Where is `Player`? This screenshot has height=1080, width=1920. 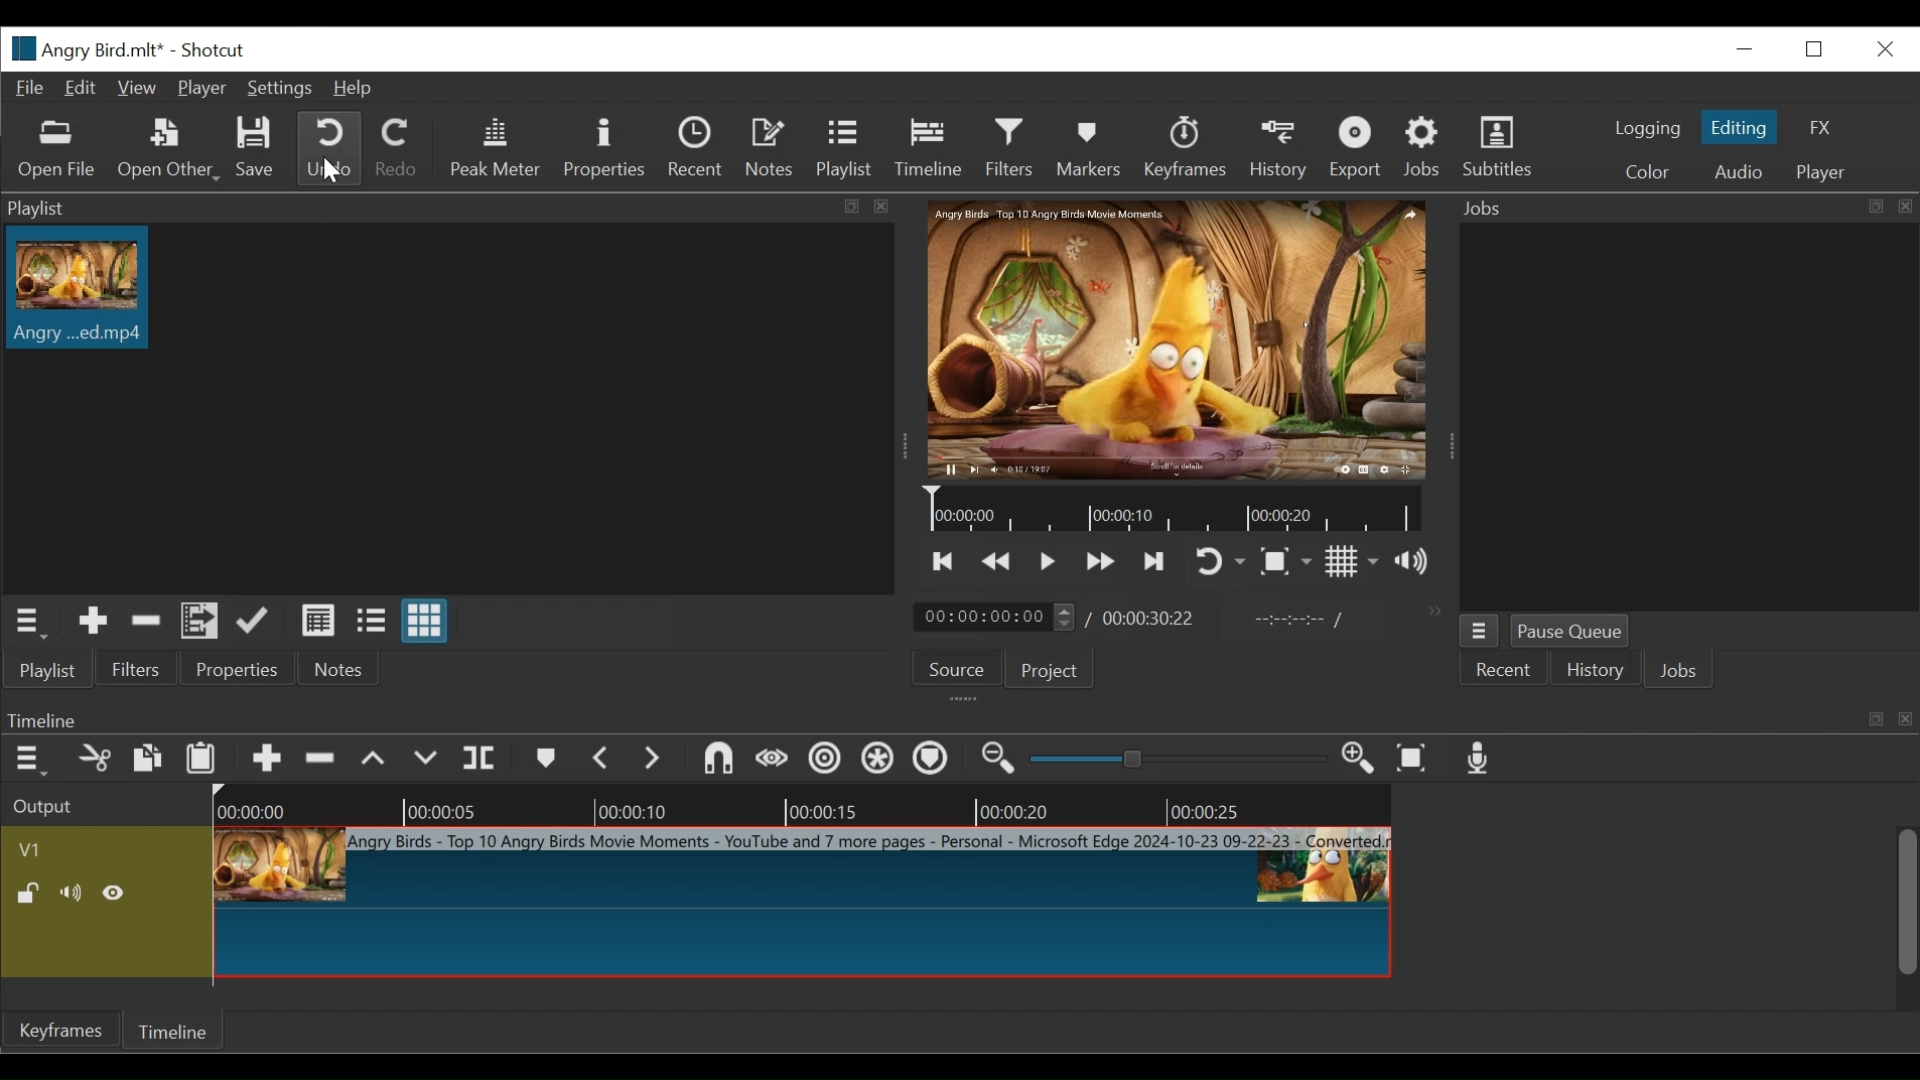 Player is located at coordinates (1825, 170).